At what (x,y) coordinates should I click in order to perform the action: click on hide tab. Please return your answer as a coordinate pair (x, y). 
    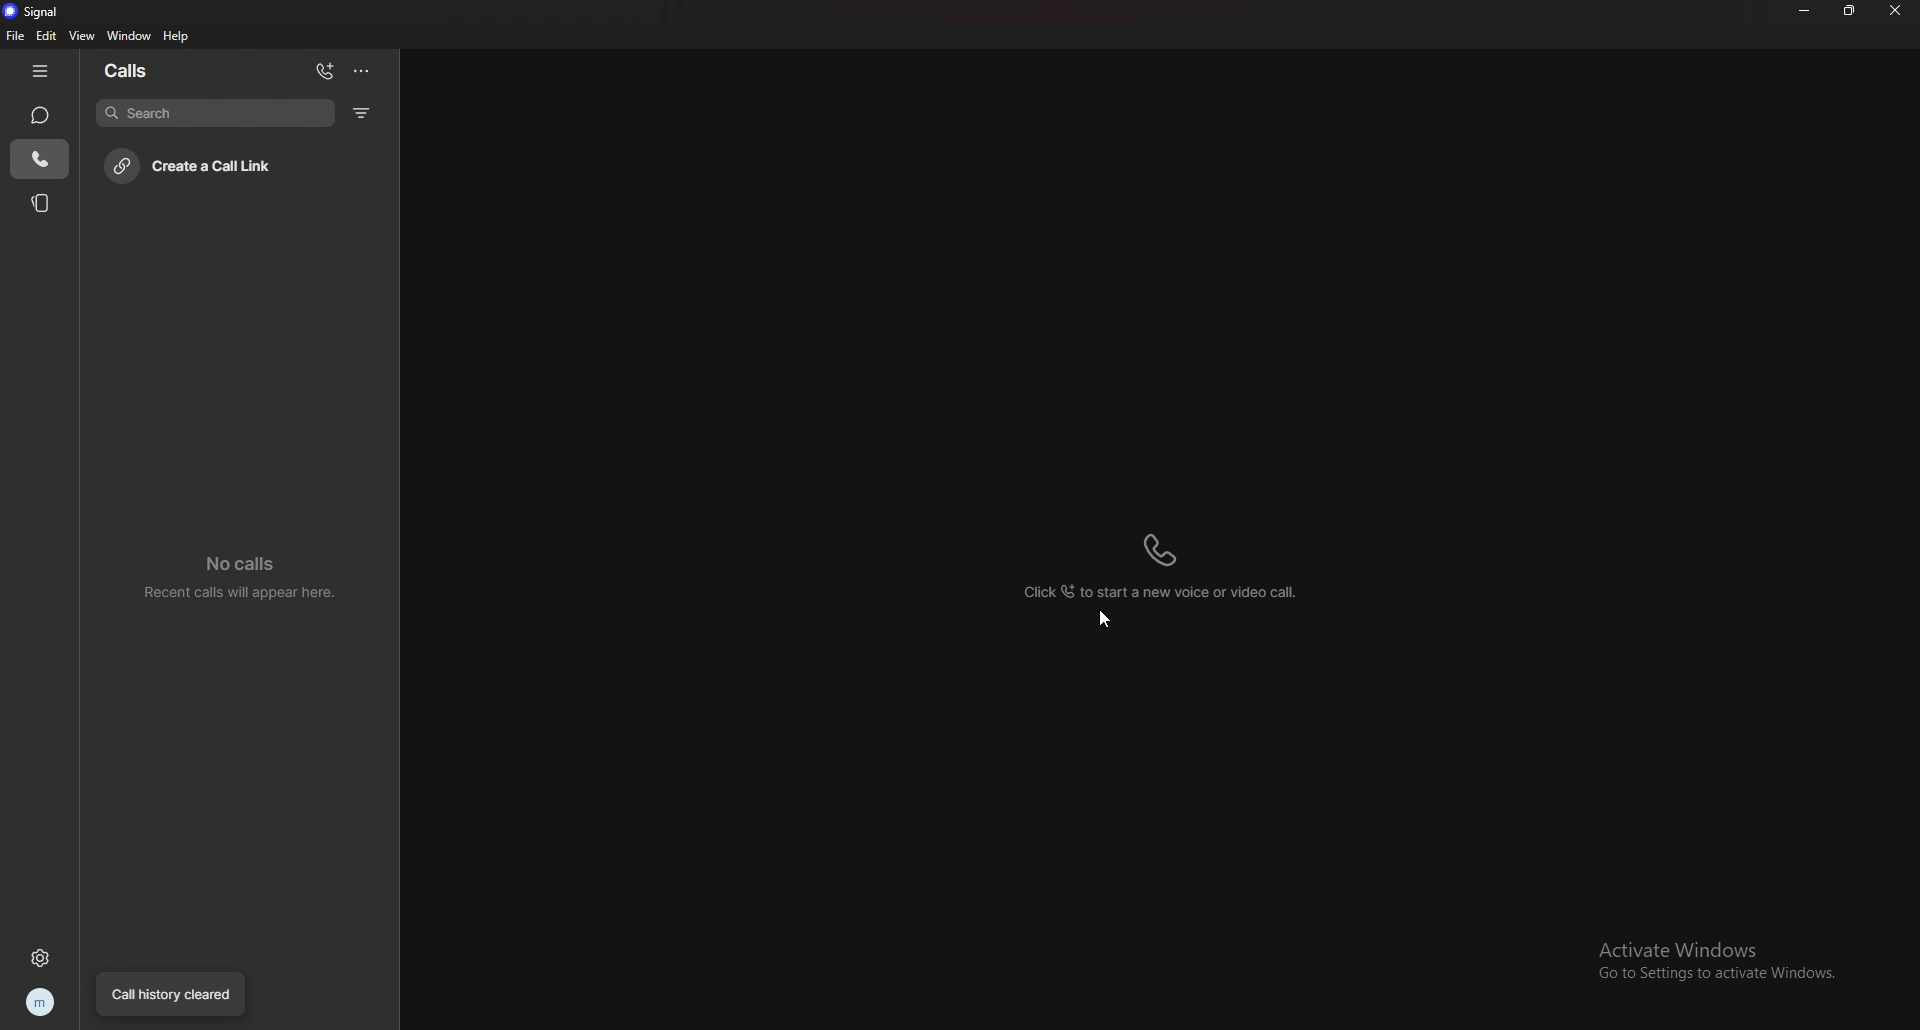
    Looking at the image, I should click on (41, 69).